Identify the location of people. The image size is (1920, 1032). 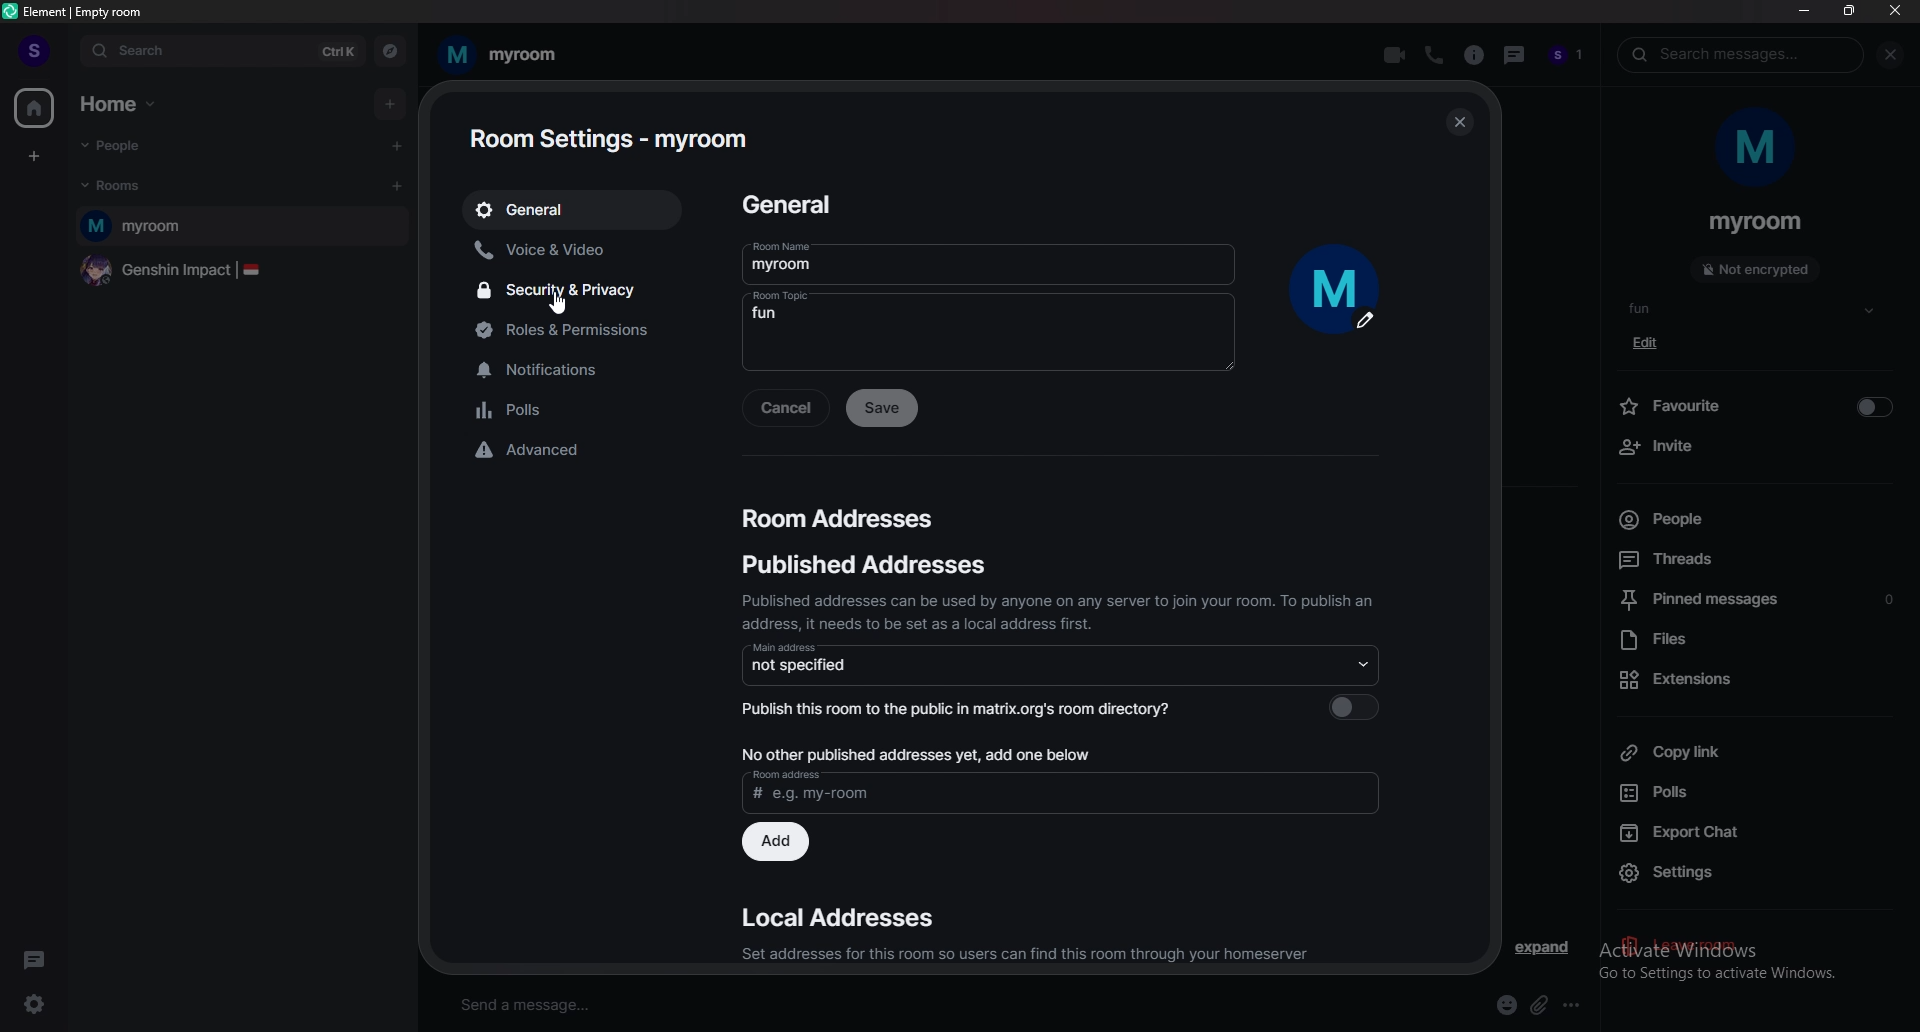
(1570, 56).